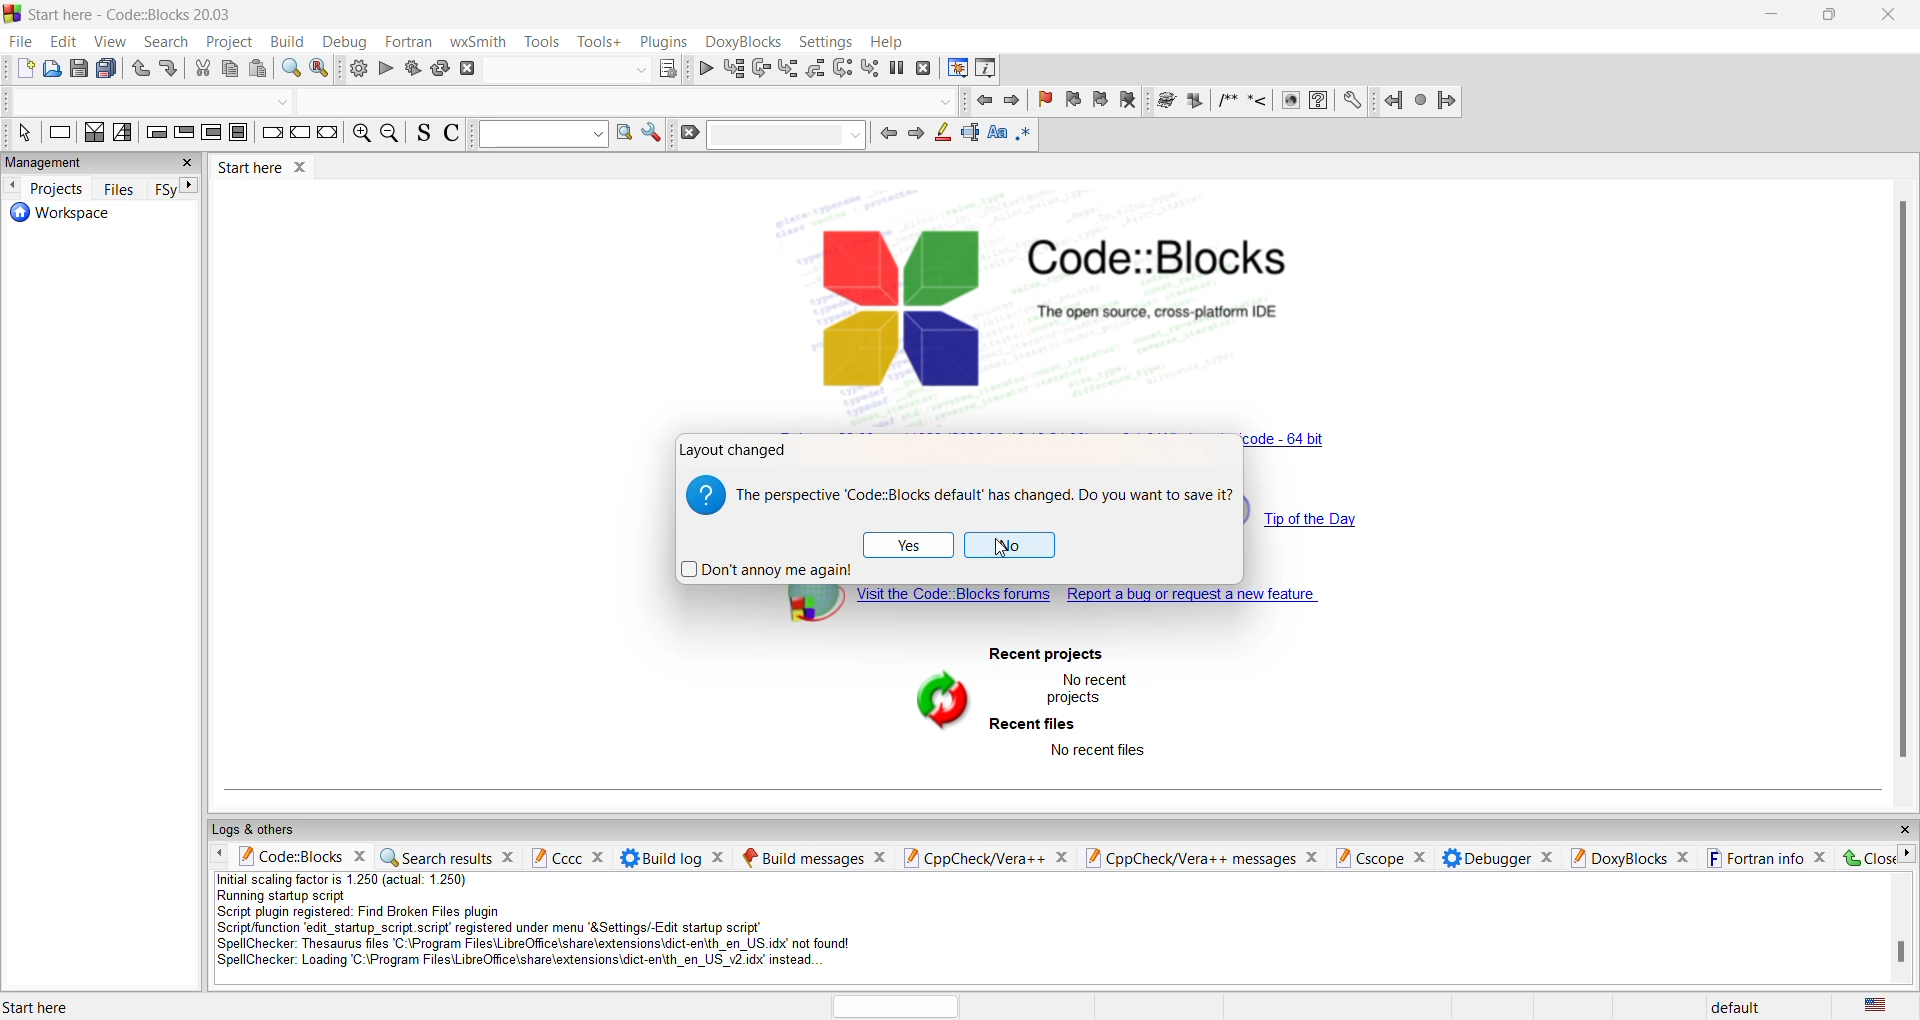  I want to click on comments, so click(1226, 100).